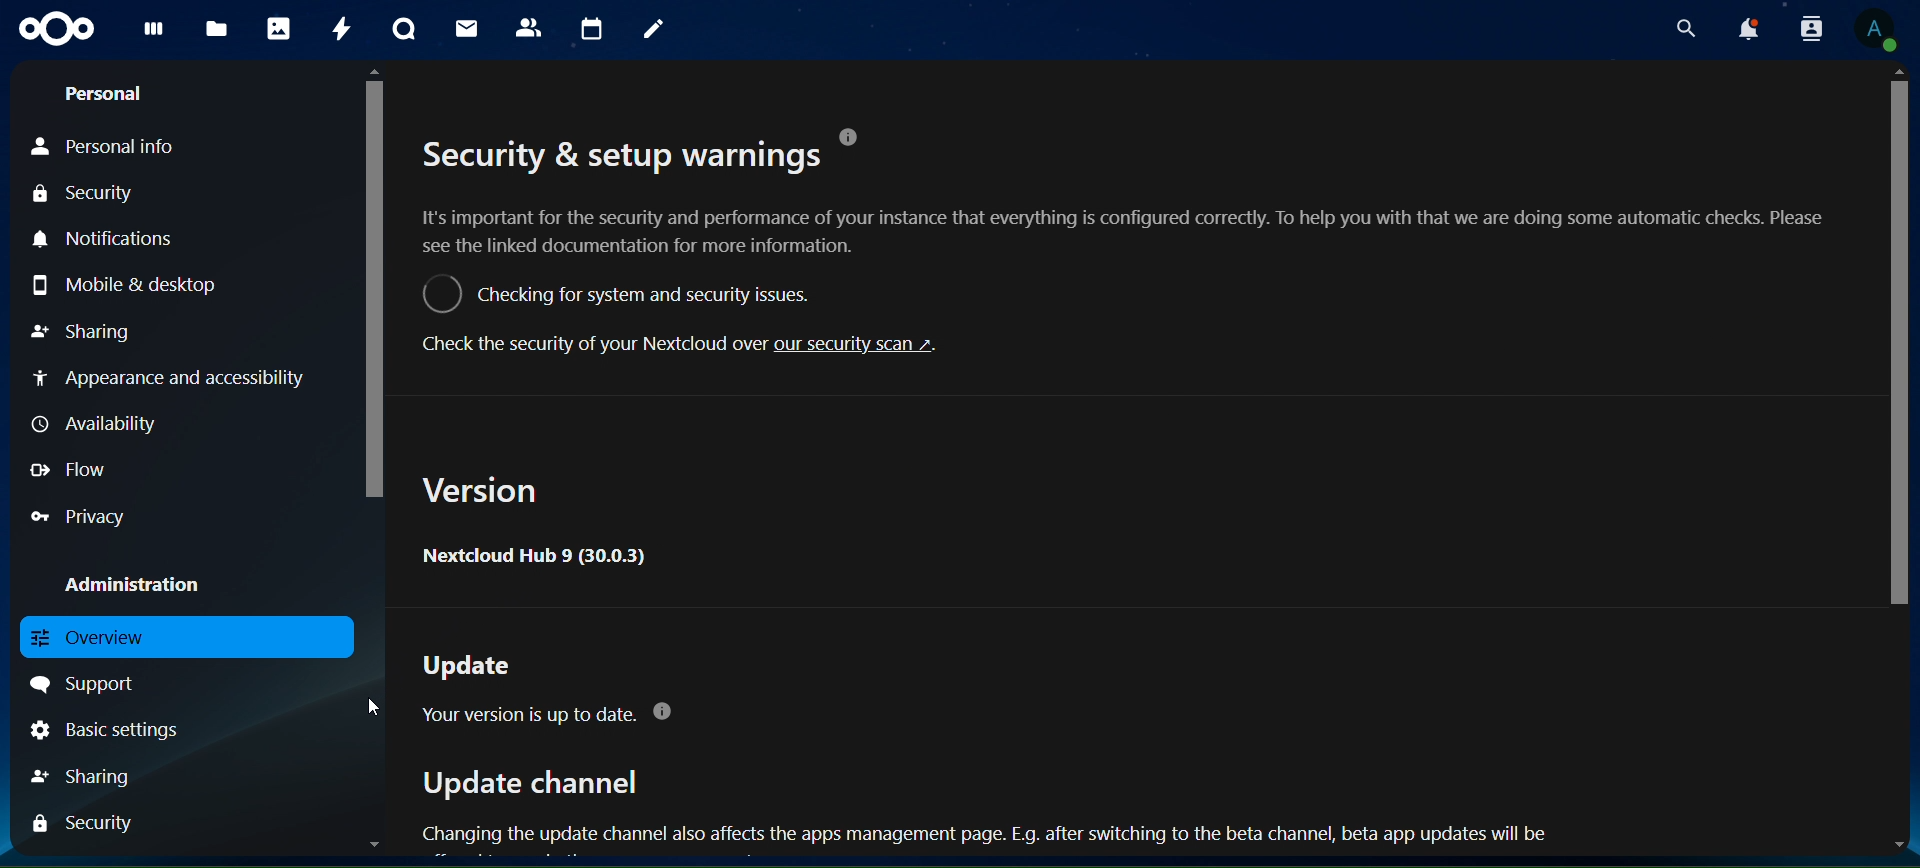  What do you see at coordinates (970, 807) in the screenshot?
I see `Update channel
Changing the update channel also affects the apps management page. E.g. after switching to the beta channel, beta app updates will be` at bounding box center [970, 807].